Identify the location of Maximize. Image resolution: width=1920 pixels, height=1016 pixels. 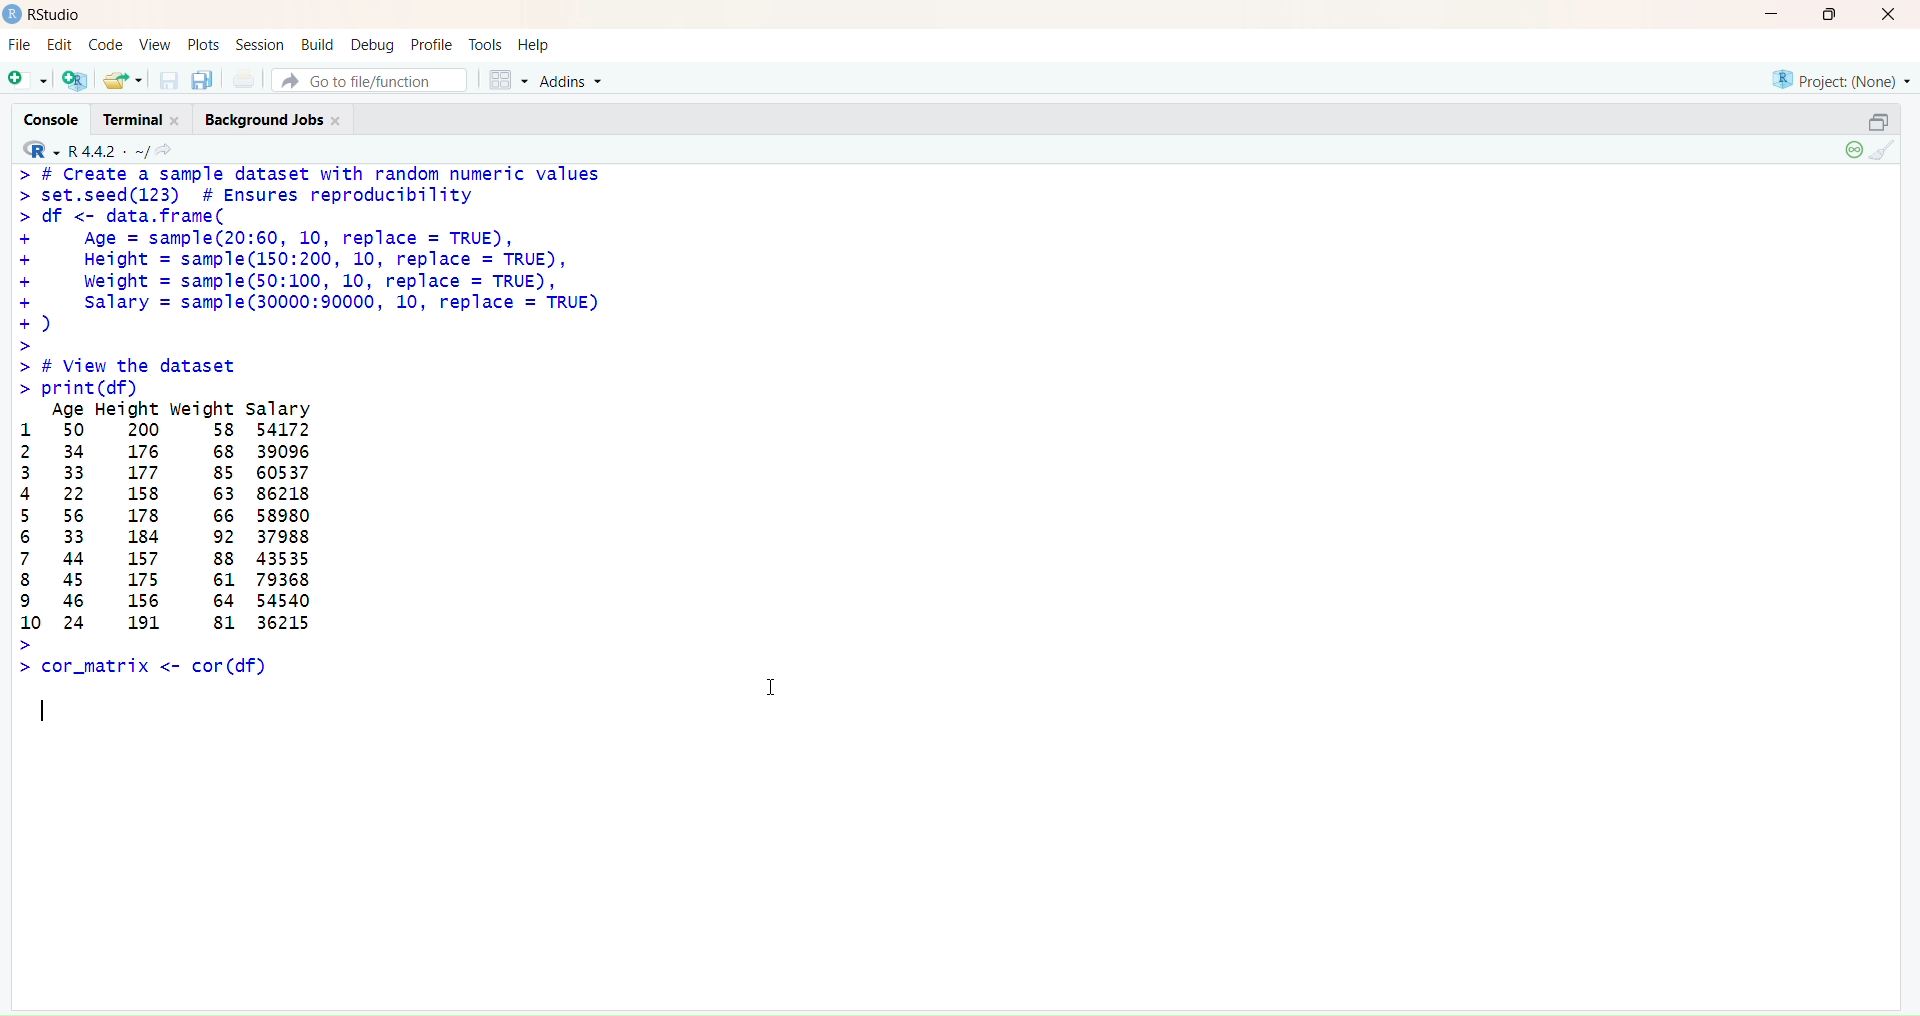
(1830, 15).